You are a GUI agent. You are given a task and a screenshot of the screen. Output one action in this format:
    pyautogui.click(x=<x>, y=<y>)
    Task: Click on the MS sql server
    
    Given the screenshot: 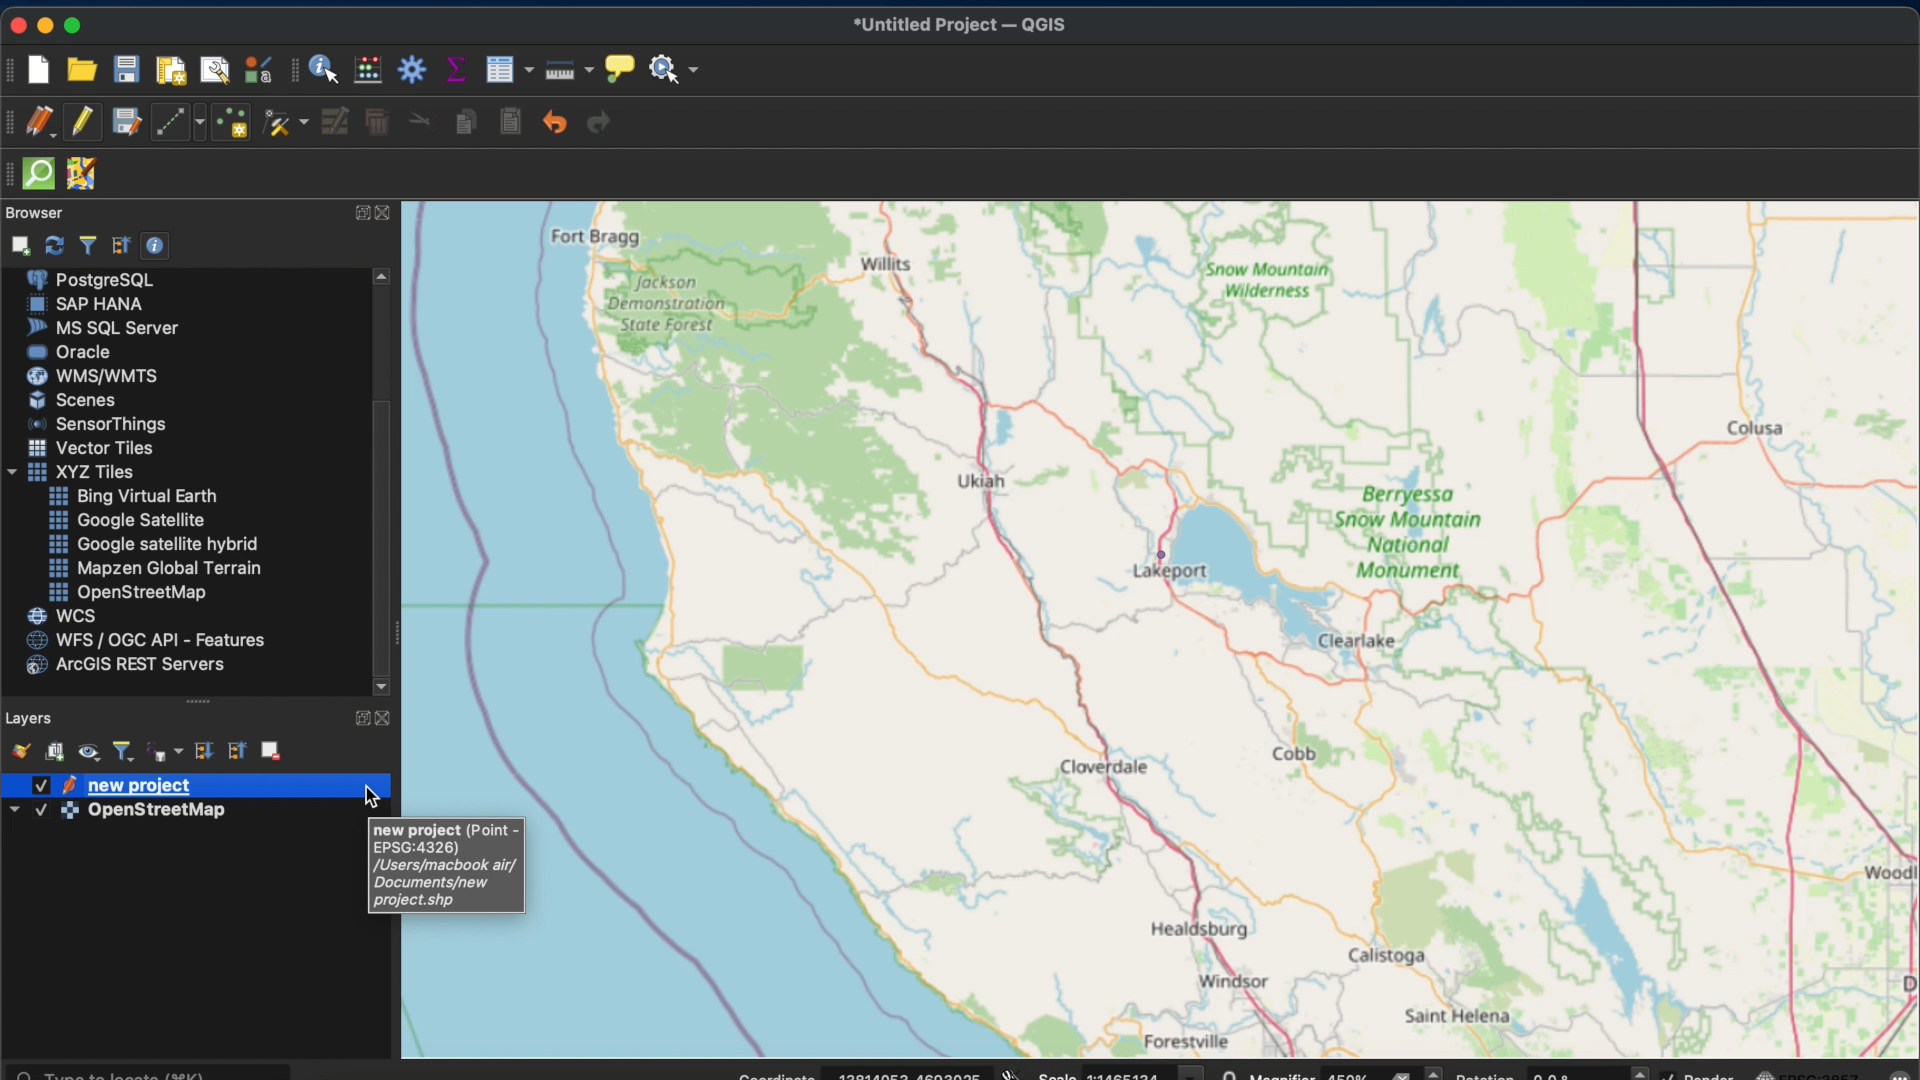 What is the action you would take?
    pyautogui.click(x=101, y=327)
    